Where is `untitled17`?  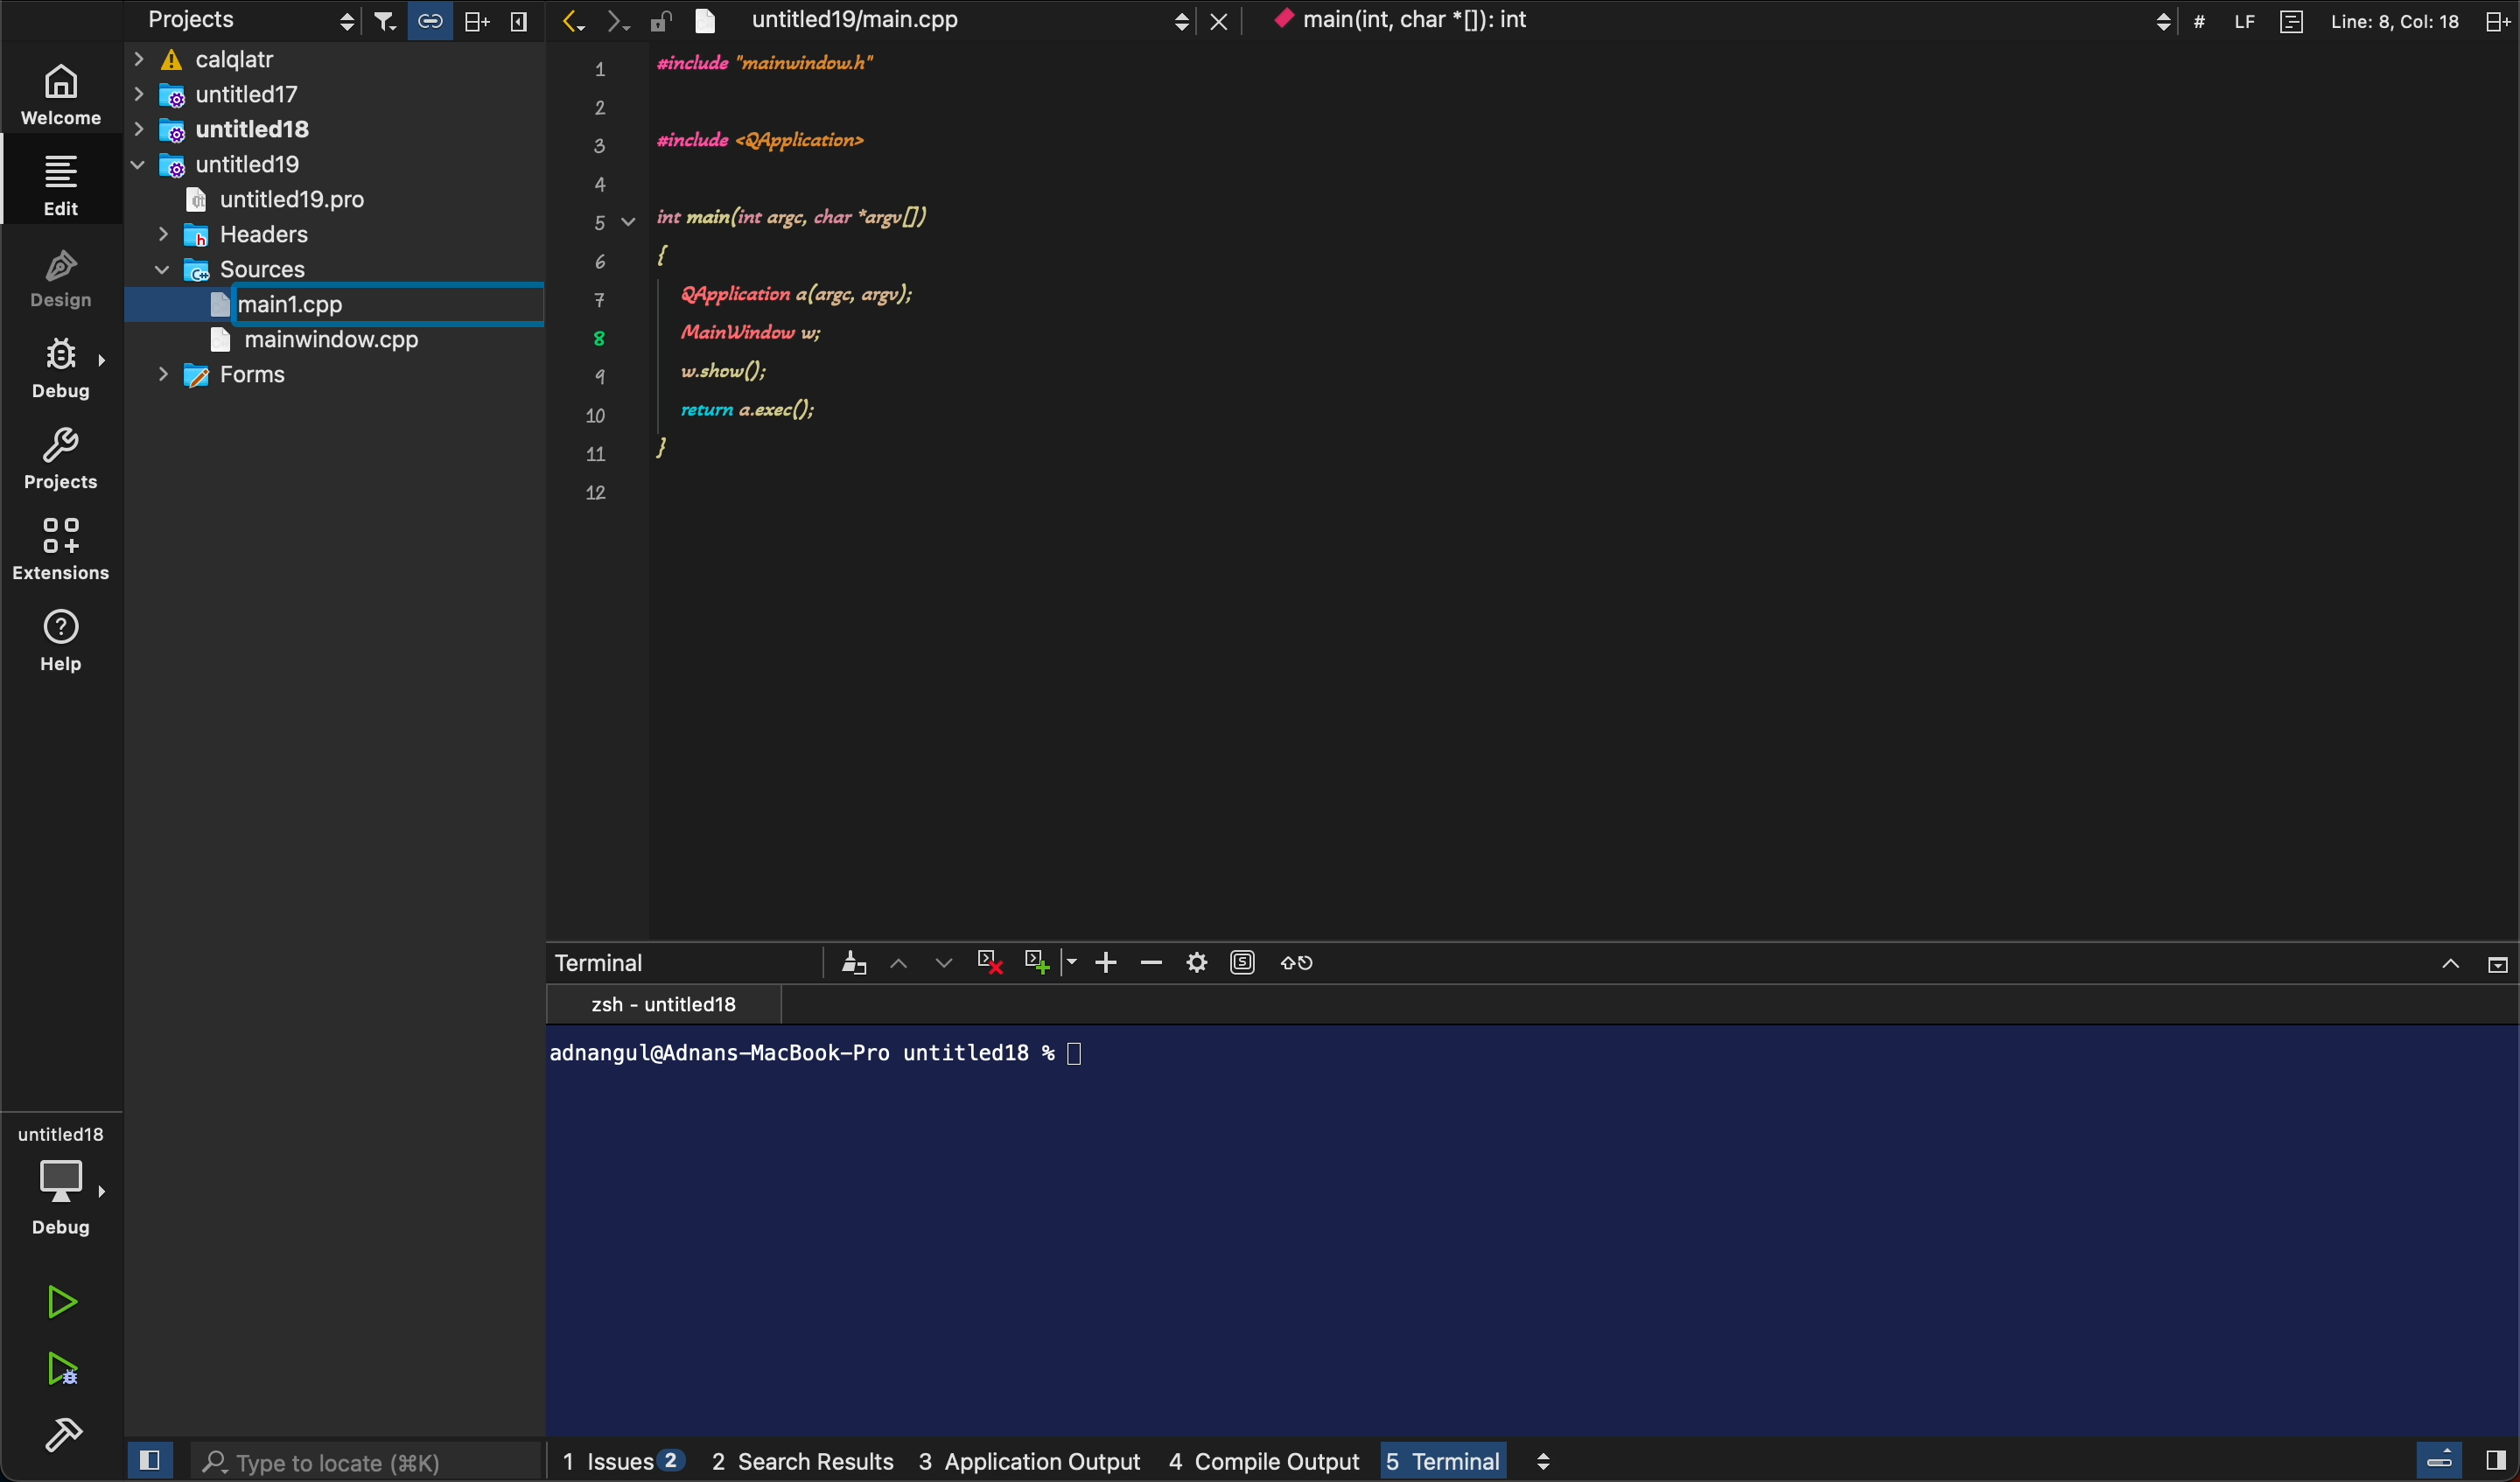 untitled17 is located at coordinates (268, 94).